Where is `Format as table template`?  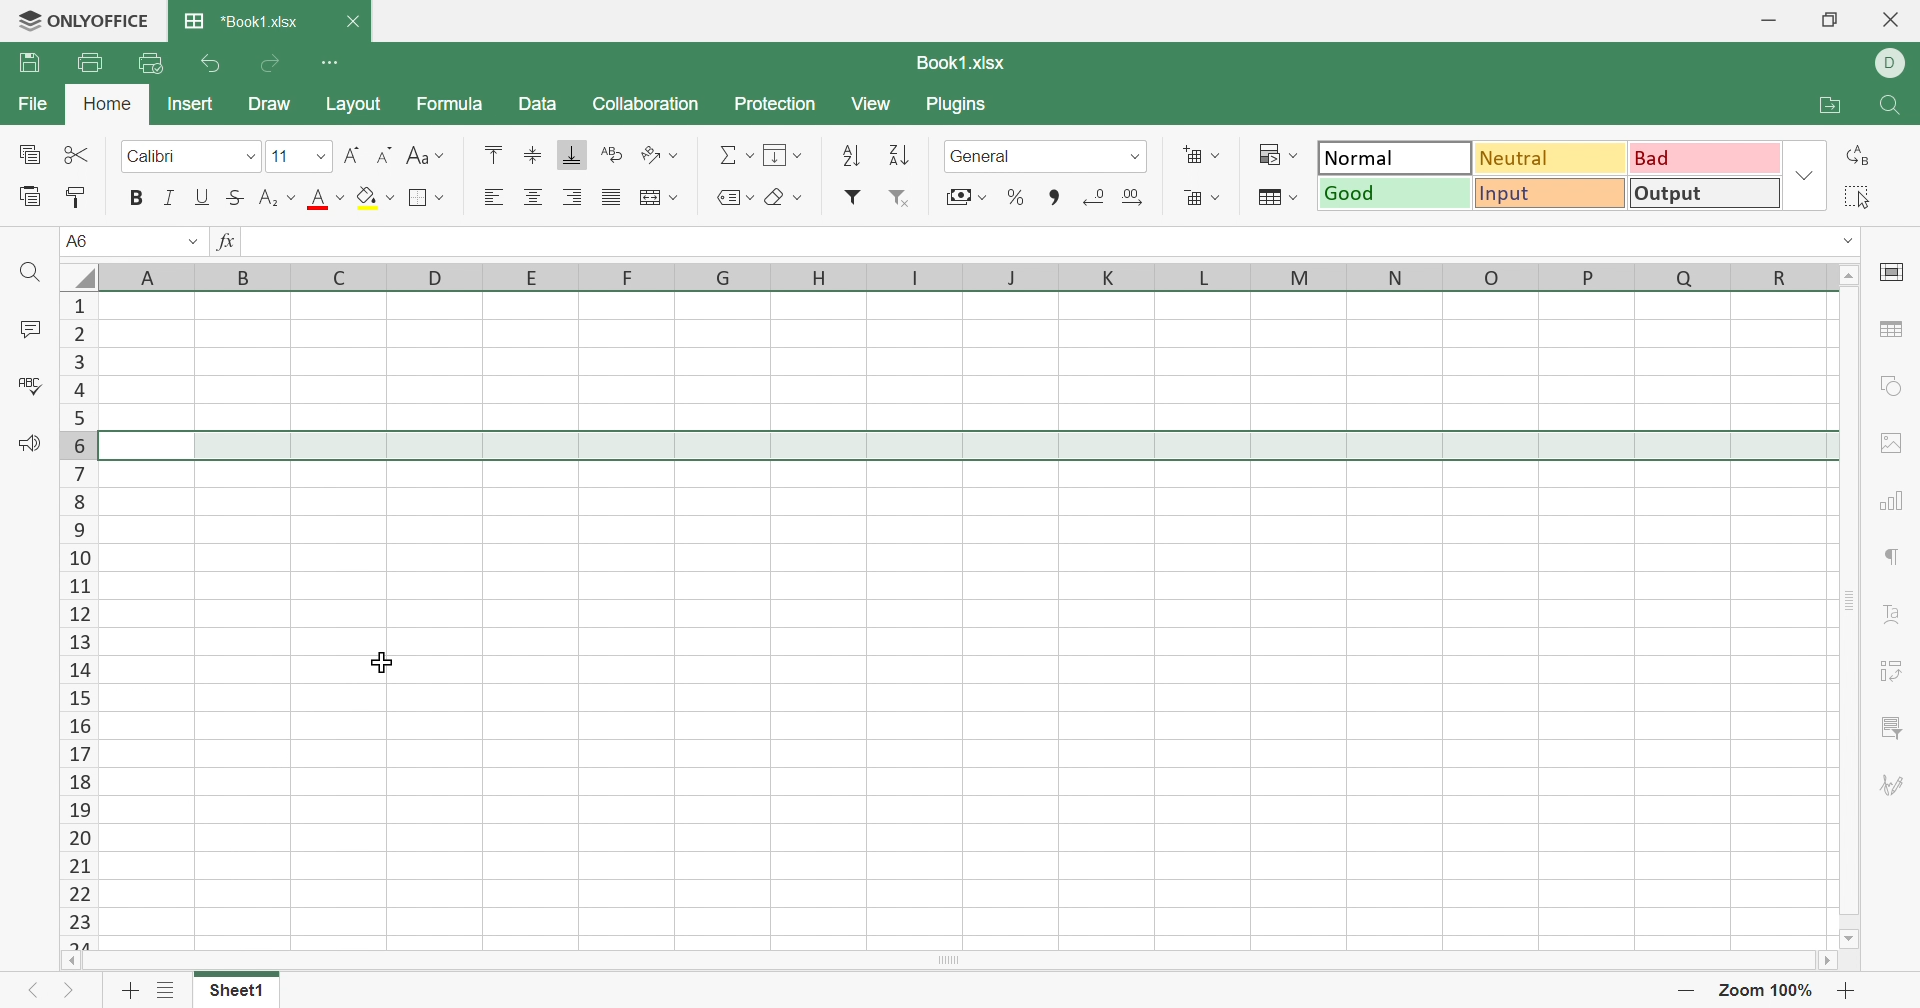
Format as table template is located at coordinates (1275, 195).